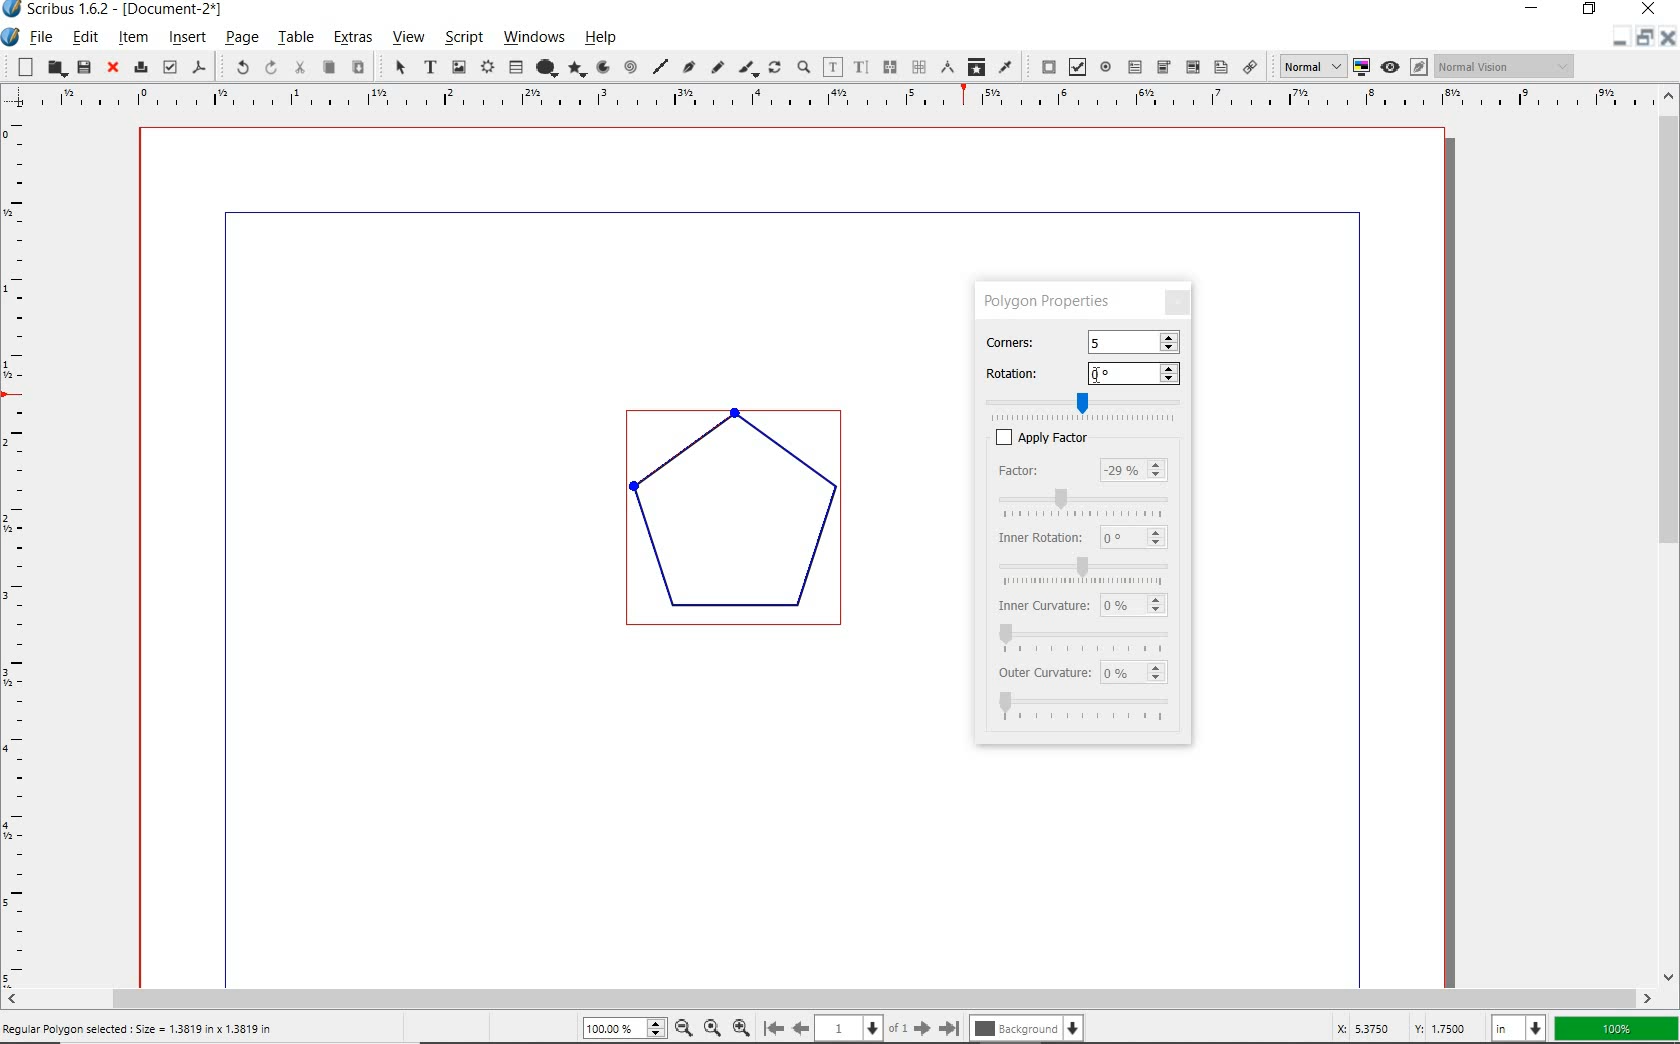  Describe the element at coordinates (1363, 66) in the screenshot. I see `toggle color` at that location.